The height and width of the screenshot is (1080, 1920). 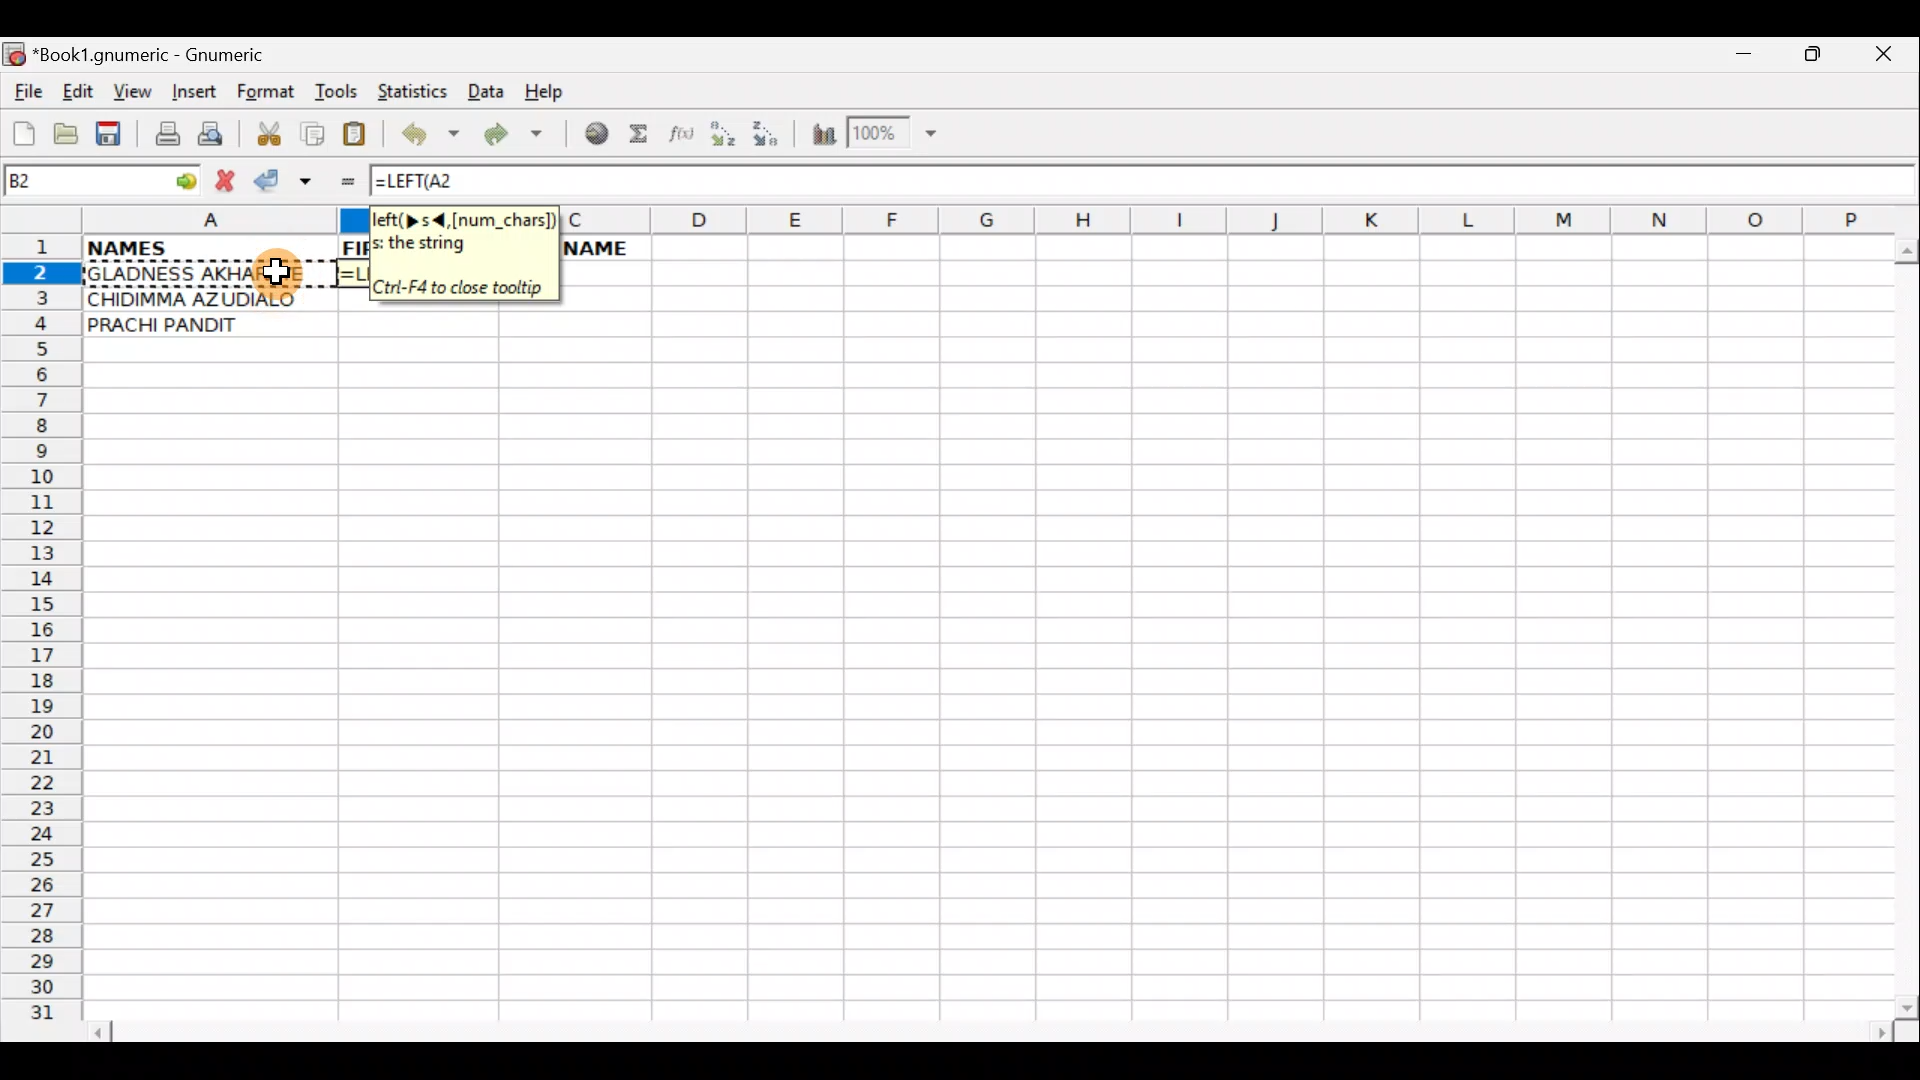 What do you see at coordinates (818, 137) in the screenshot?
I see `Insert Chart` at bounding box center [818, 137].